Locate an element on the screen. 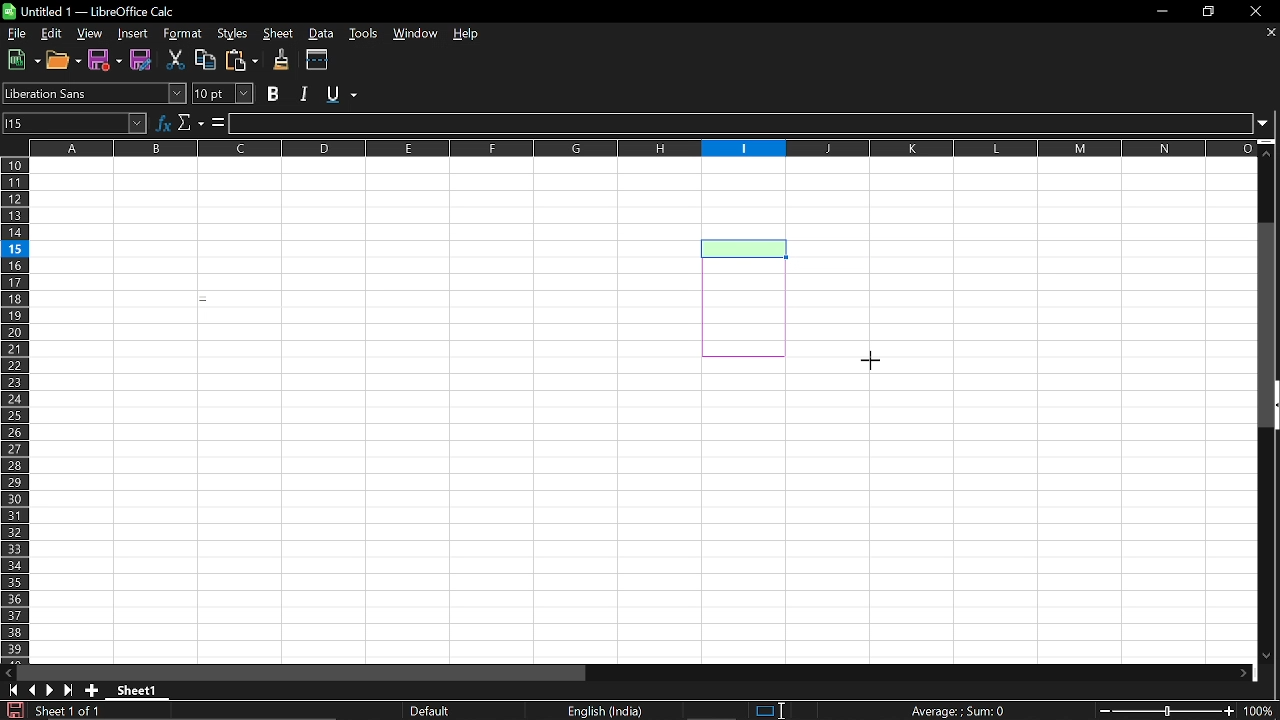  Current window is located at coordinates (99, 11).